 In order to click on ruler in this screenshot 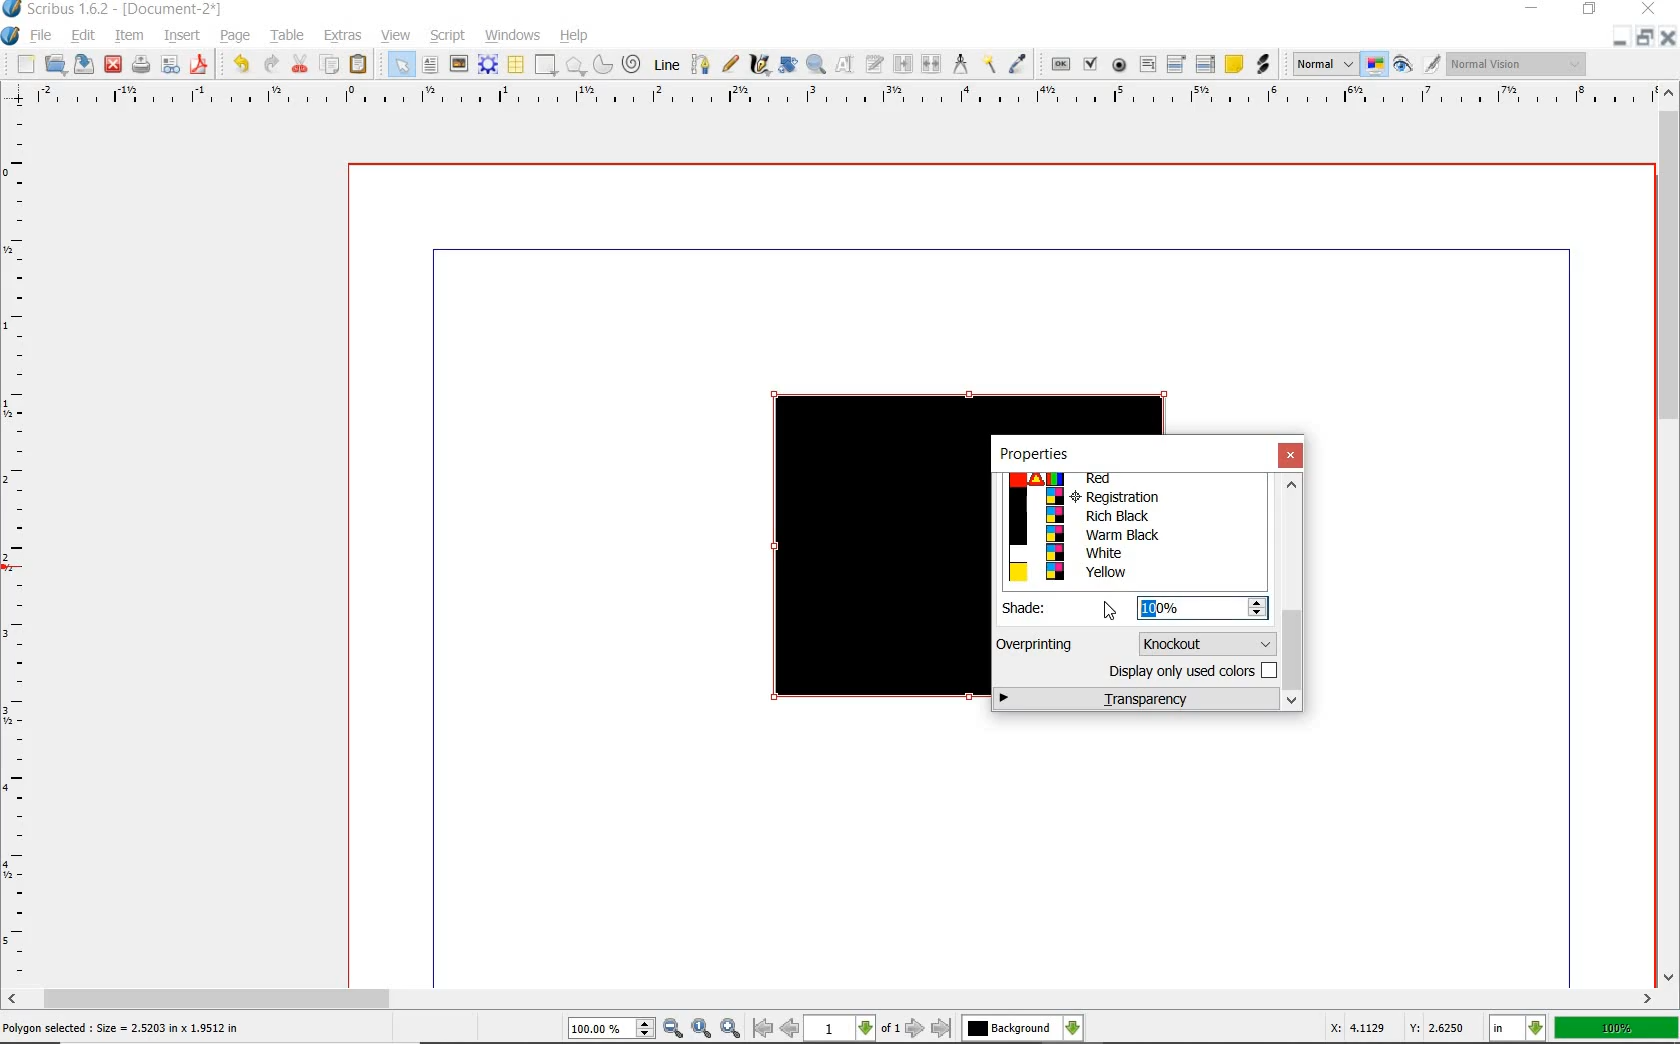, I will do `click(837, 97)`.